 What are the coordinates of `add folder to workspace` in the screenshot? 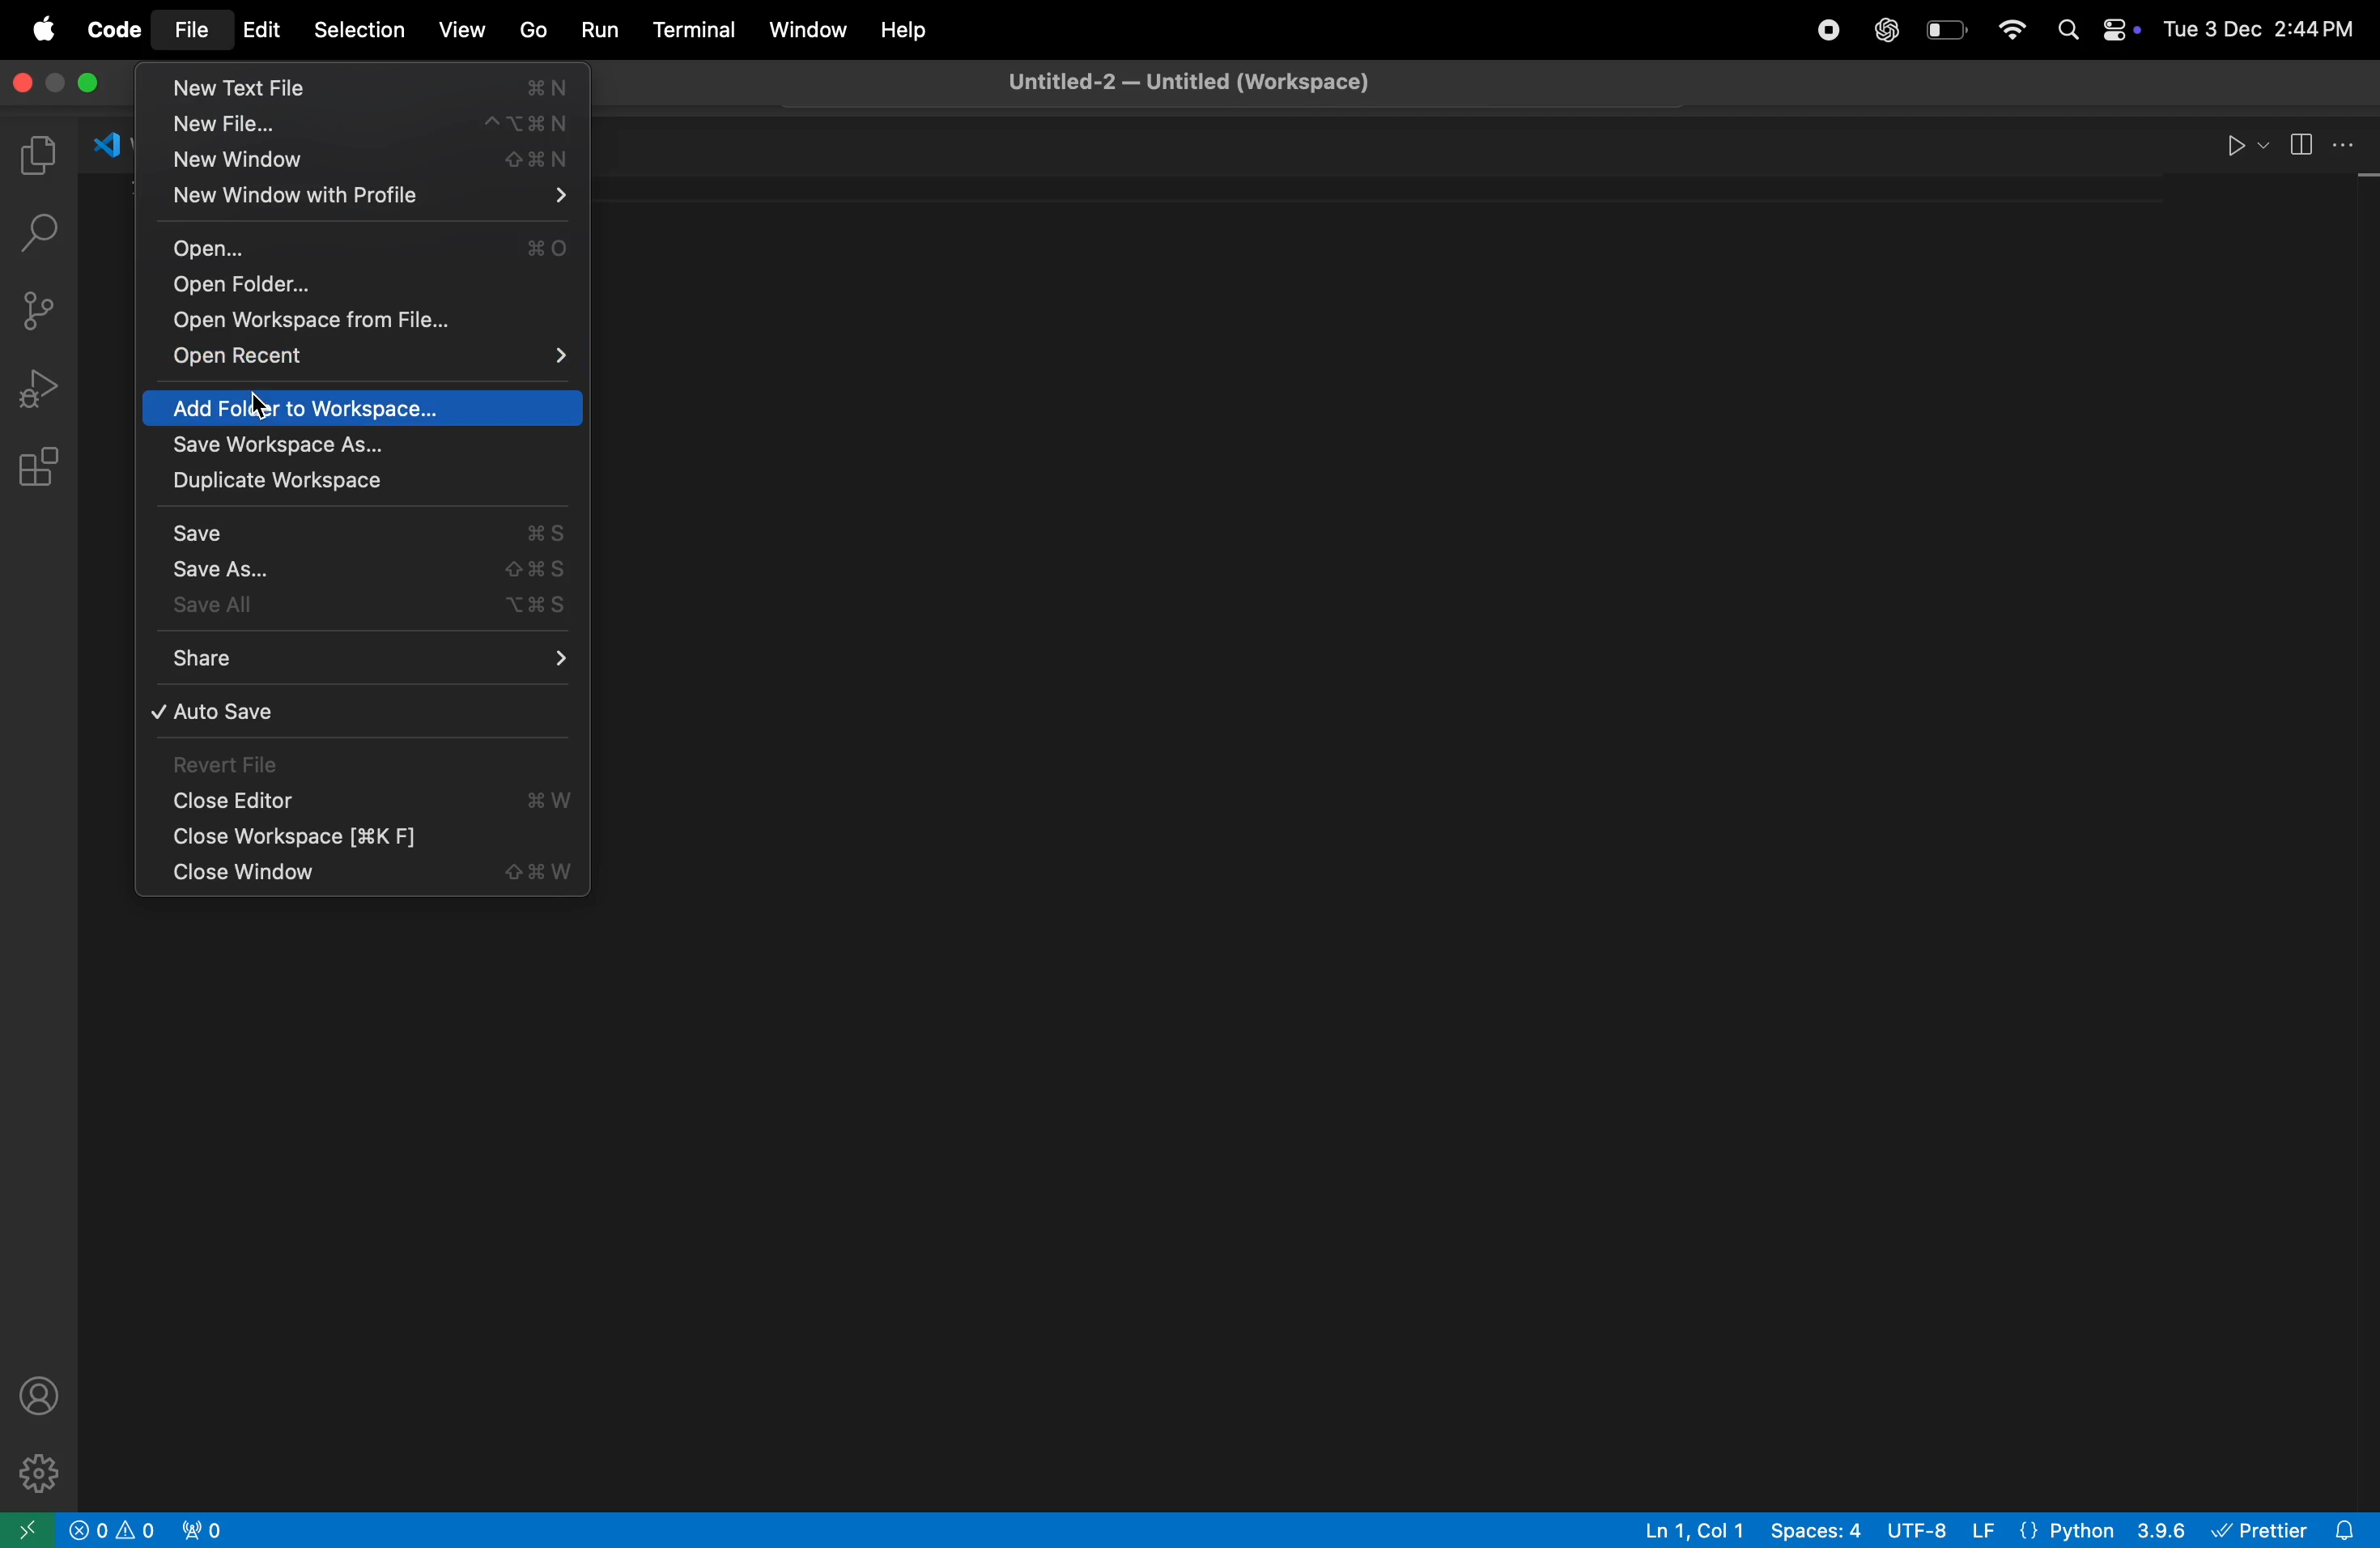 It's located at (429, 408).